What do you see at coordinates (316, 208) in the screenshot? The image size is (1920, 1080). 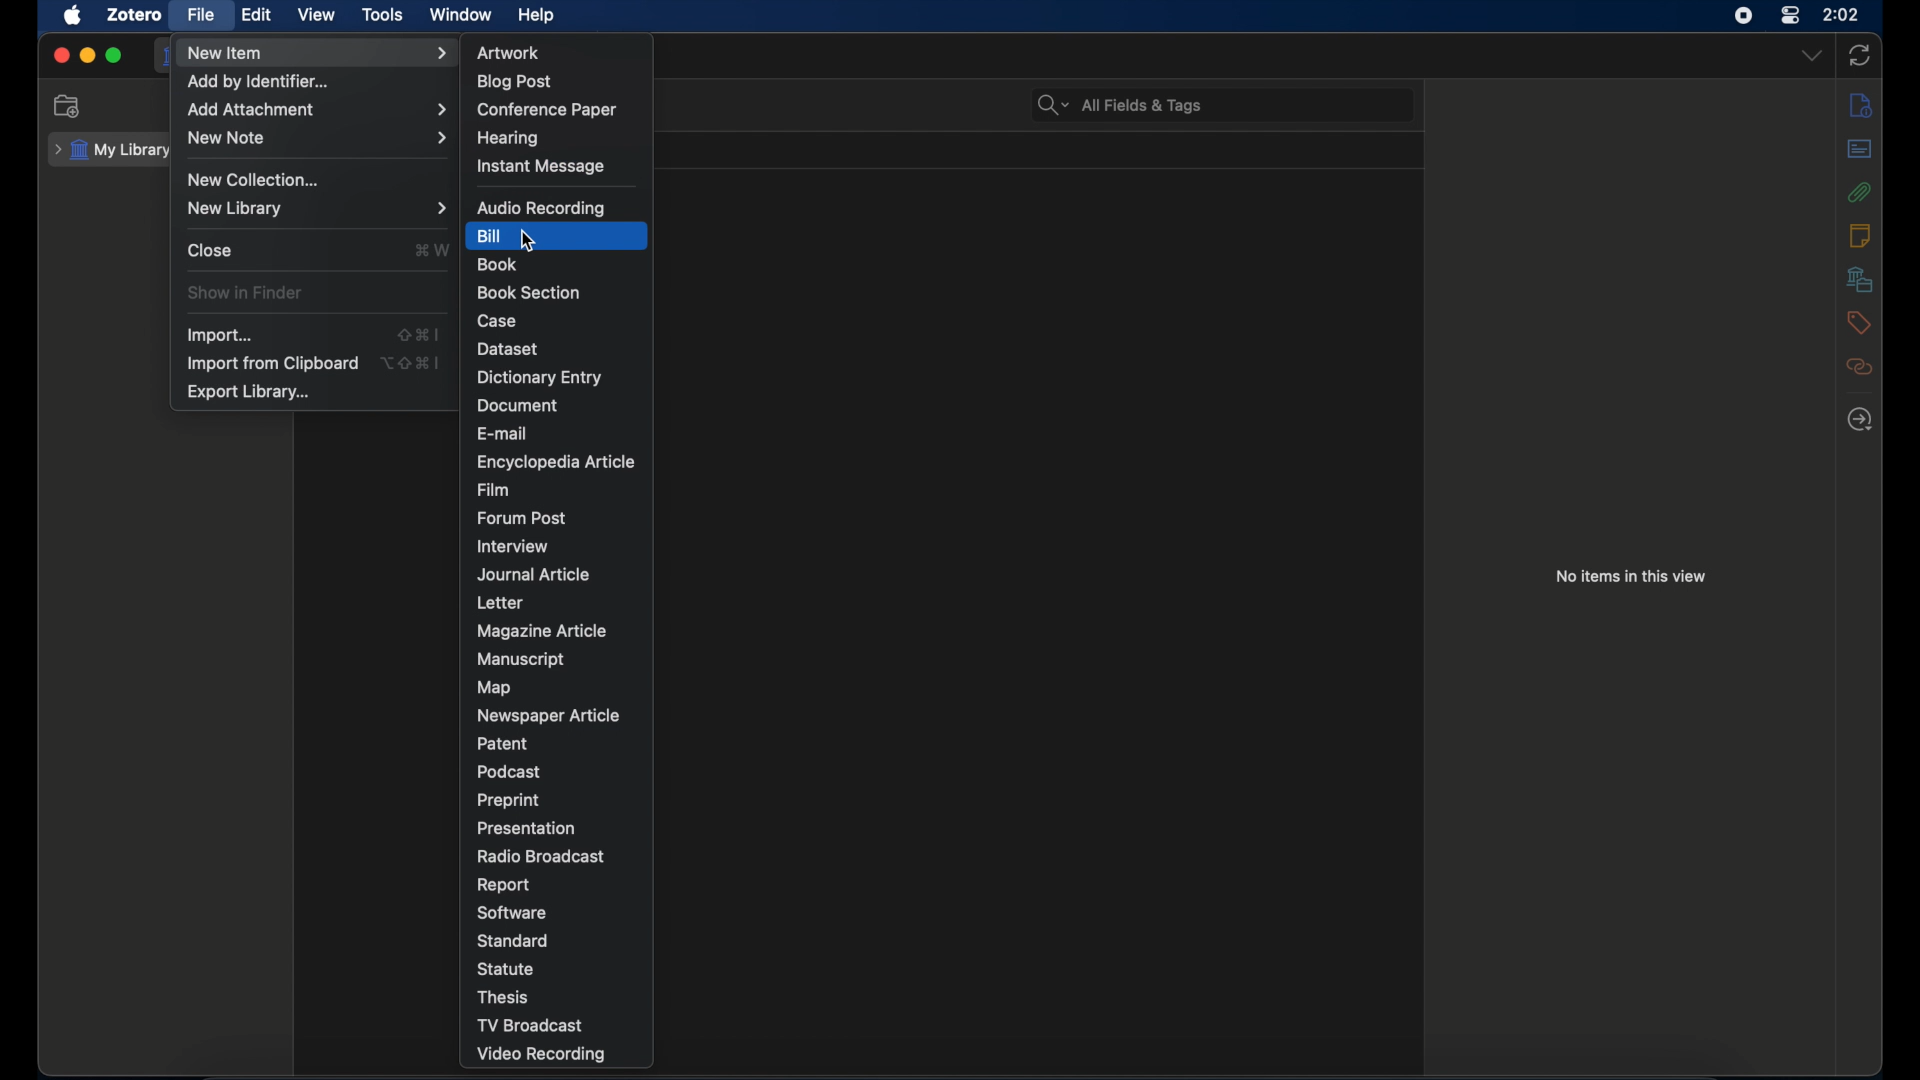 I see `new library` at bounding box center [316, 208].